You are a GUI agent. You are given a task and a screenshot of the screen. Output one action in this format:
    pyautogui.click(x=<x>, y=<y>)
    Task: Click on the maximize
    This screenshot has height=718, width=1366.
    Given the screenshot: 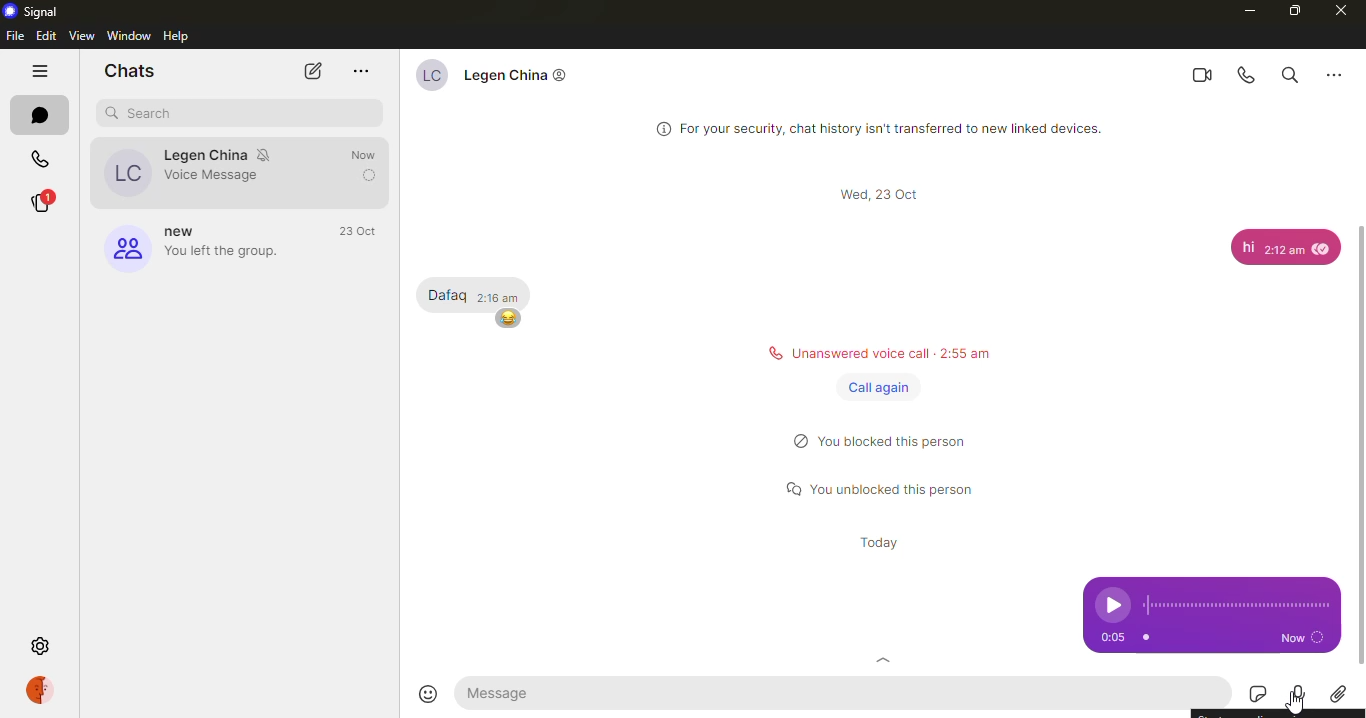 What is the action you would take?
    pyautogui.click(x=1292, y=13)
    